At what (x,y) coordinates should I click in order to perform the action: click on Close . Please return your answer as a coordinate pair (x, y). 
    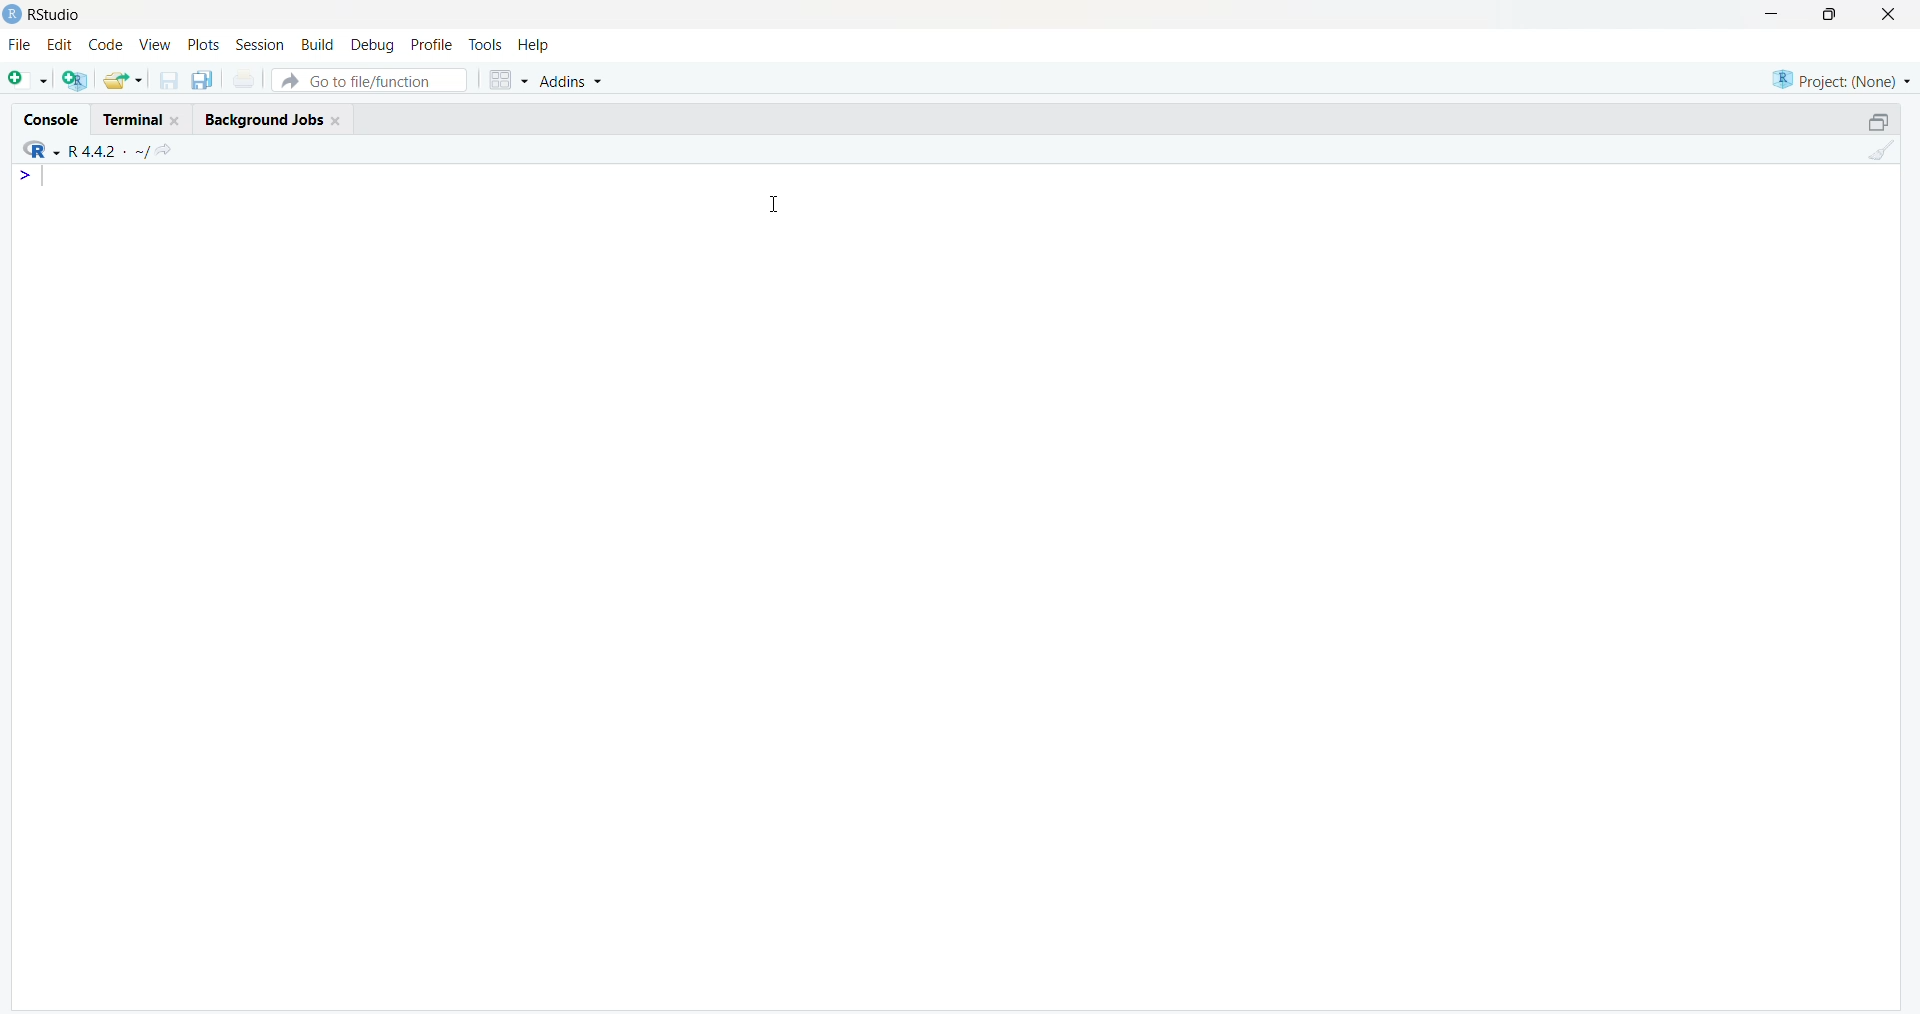
    Looking at the image, I should click on (177, 120).